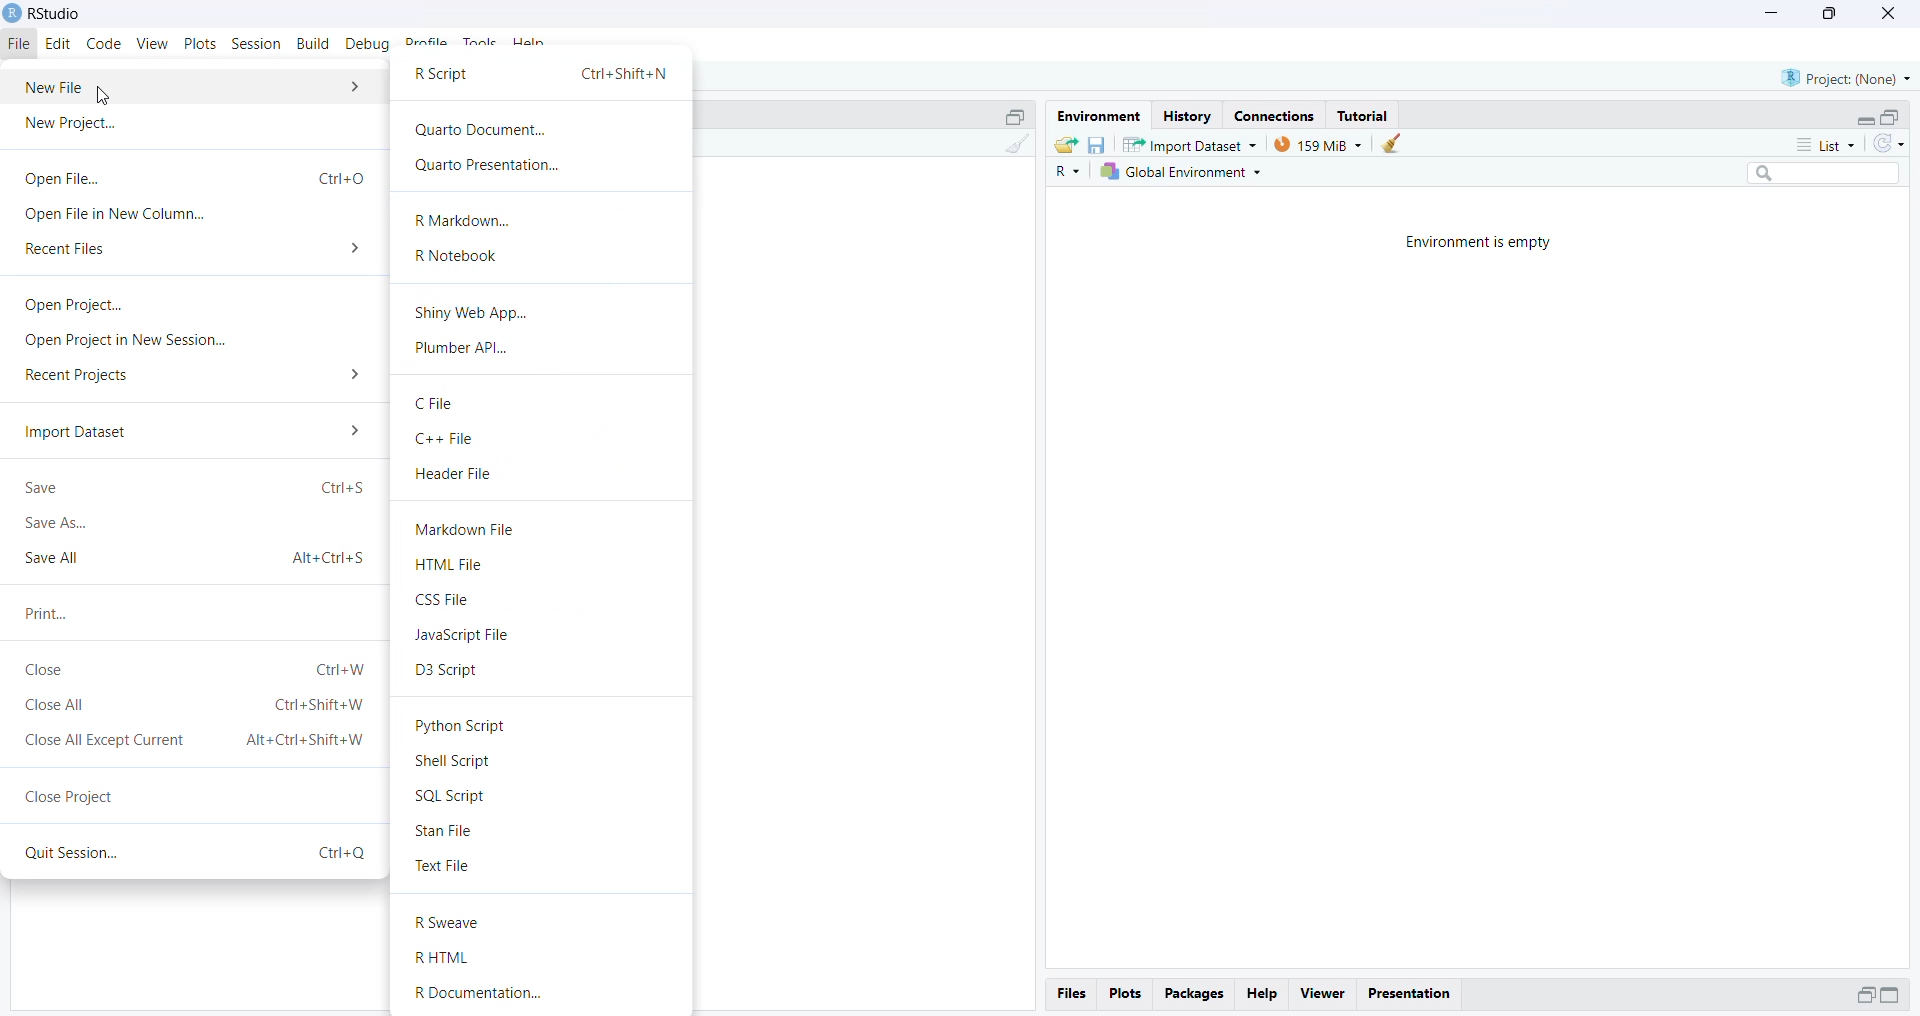  What do you see at coordinates (443, 601) in the screenshot?
I see `CSS File` at bounding box center [443, 601].